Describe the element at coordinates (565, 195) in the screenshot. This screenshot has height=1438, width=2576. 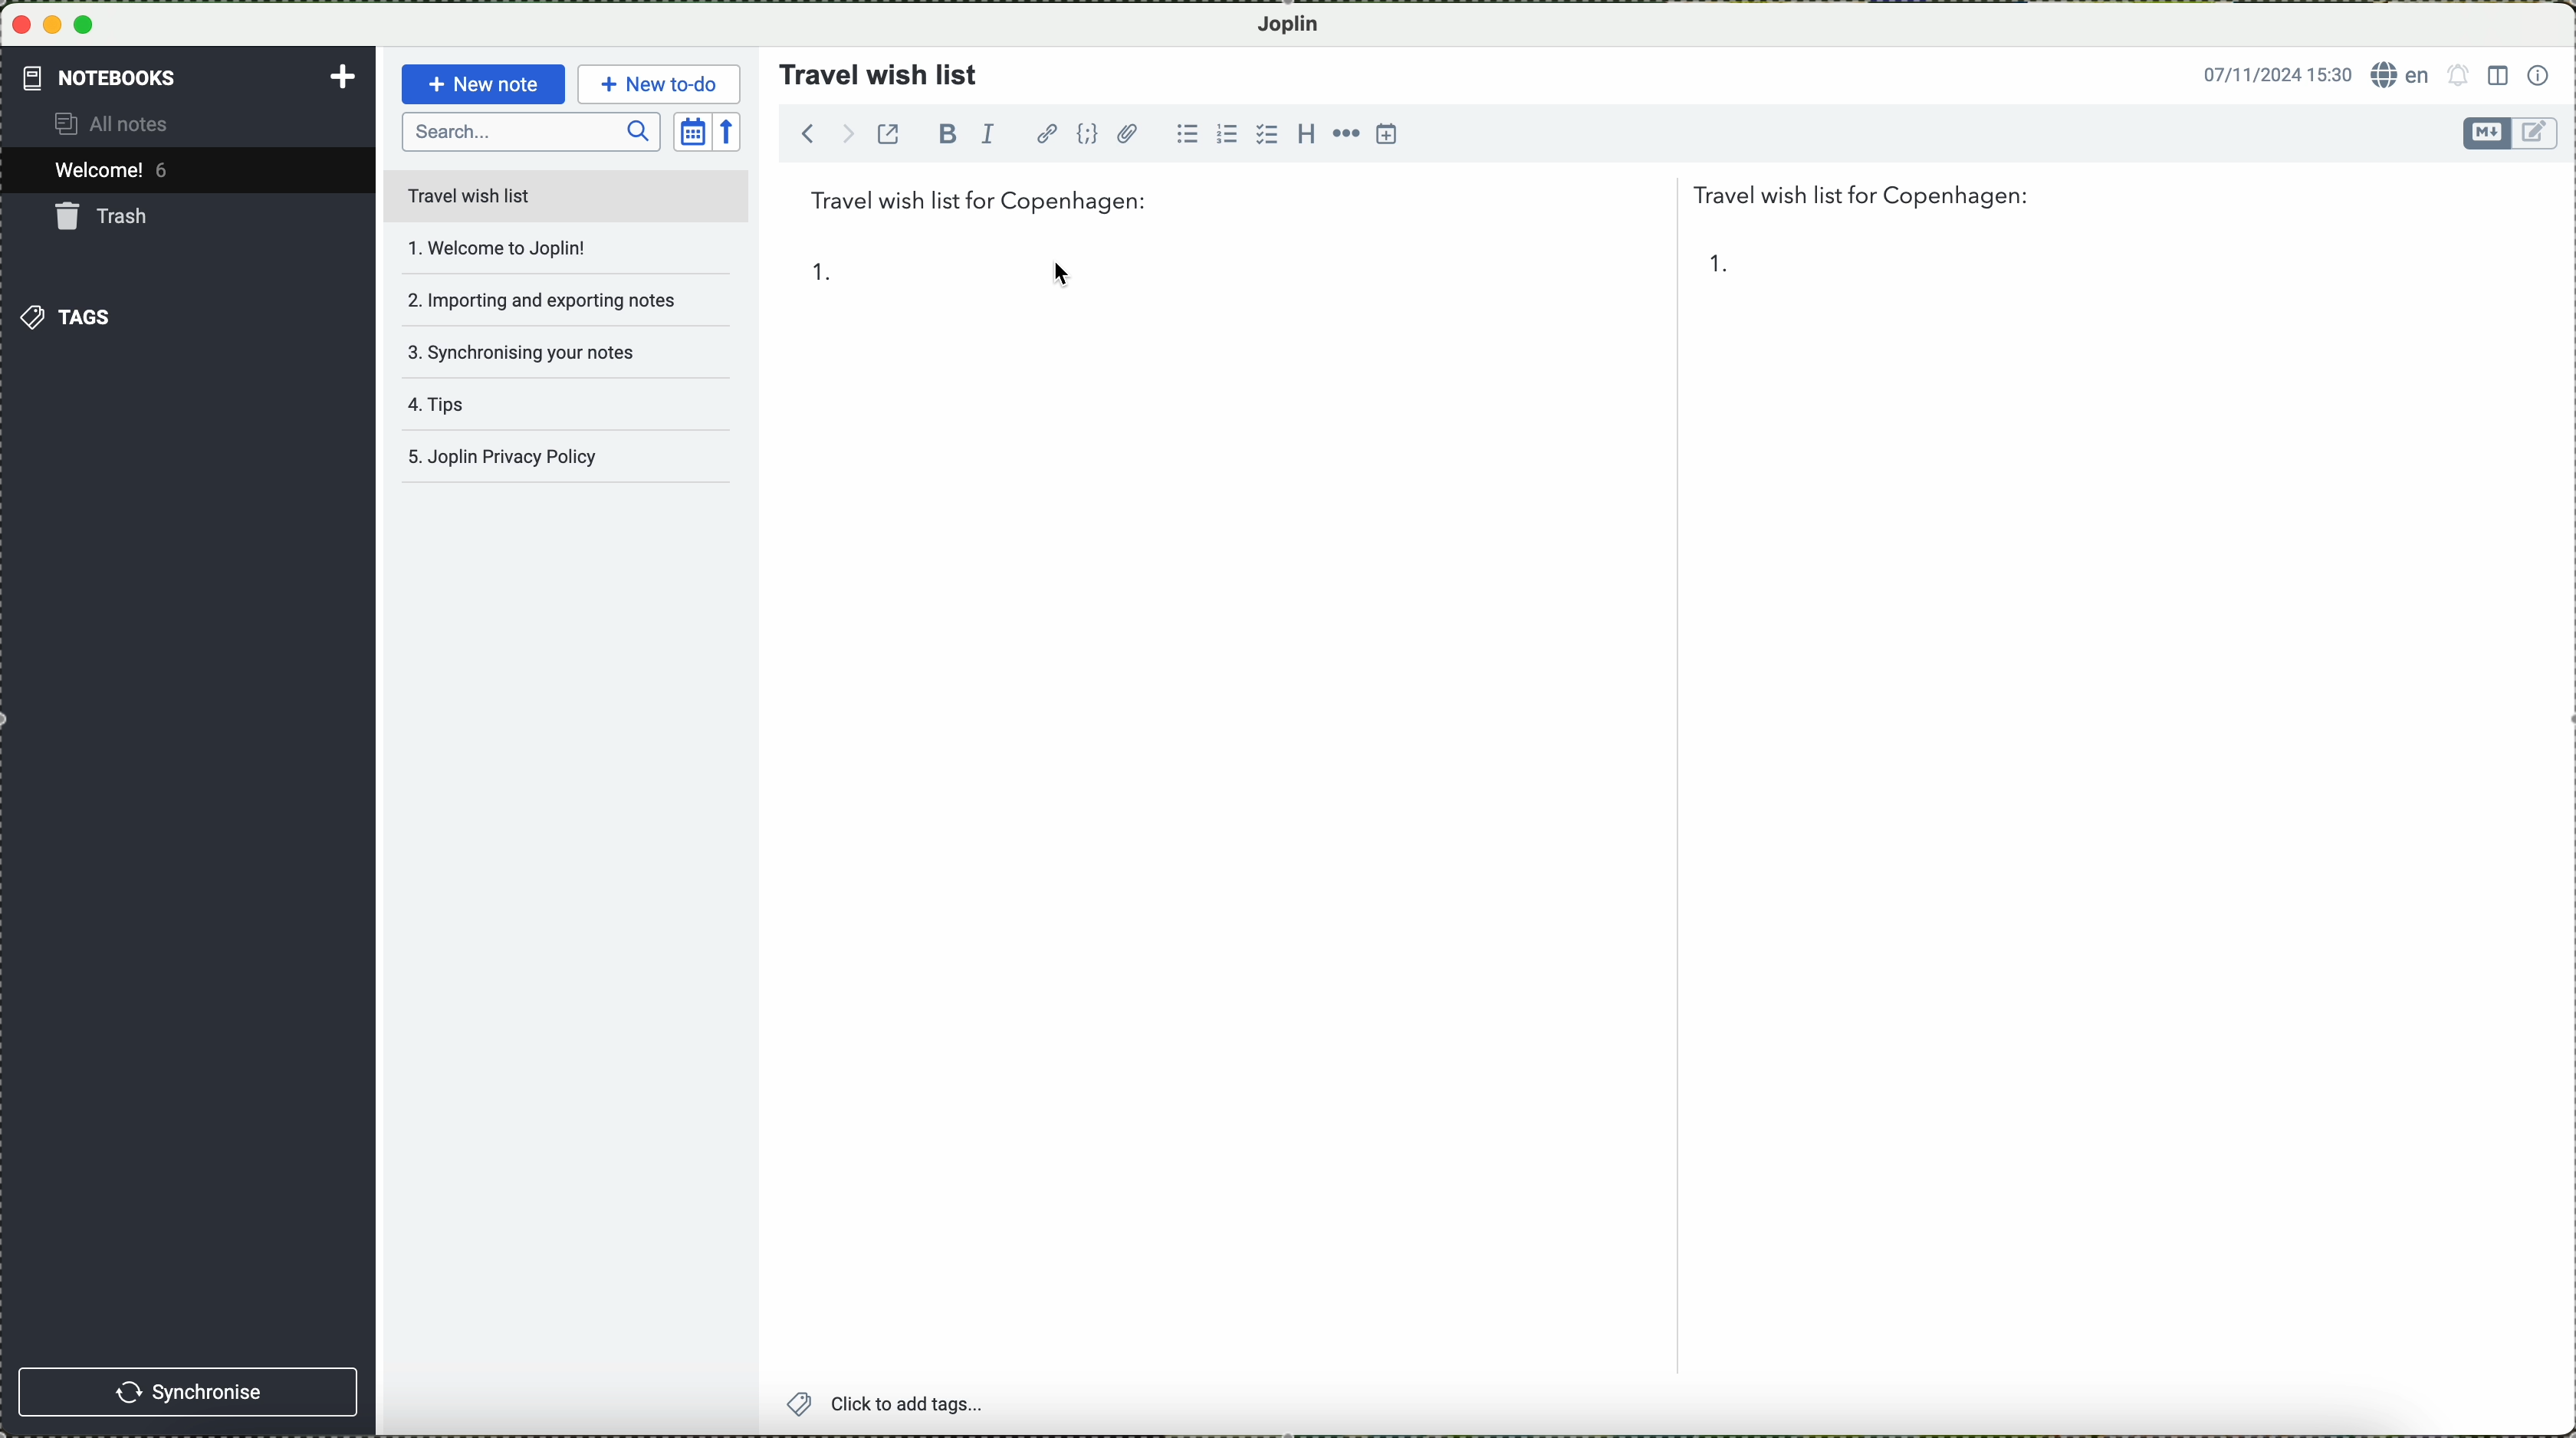
I see `travel wish list file` at that location.